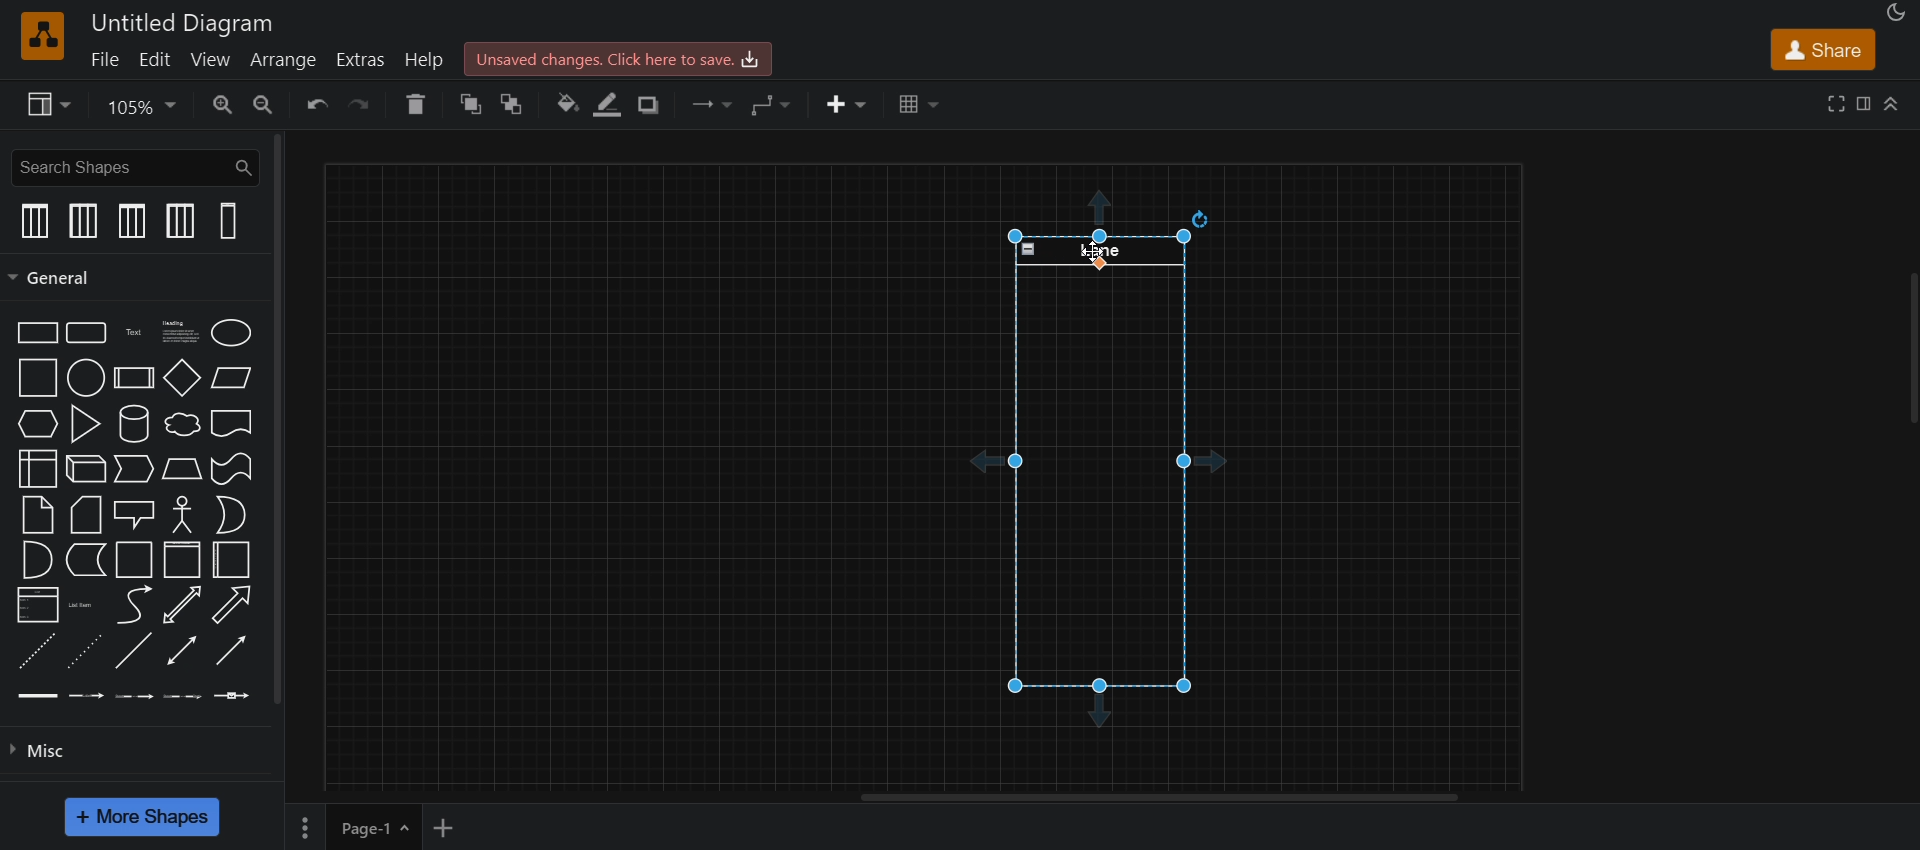 The image size is (1920, 850). What do you see at coordinates (1838, 103) in the screenshot?
I see `fullscreen` at bounding box center [1838, 103].